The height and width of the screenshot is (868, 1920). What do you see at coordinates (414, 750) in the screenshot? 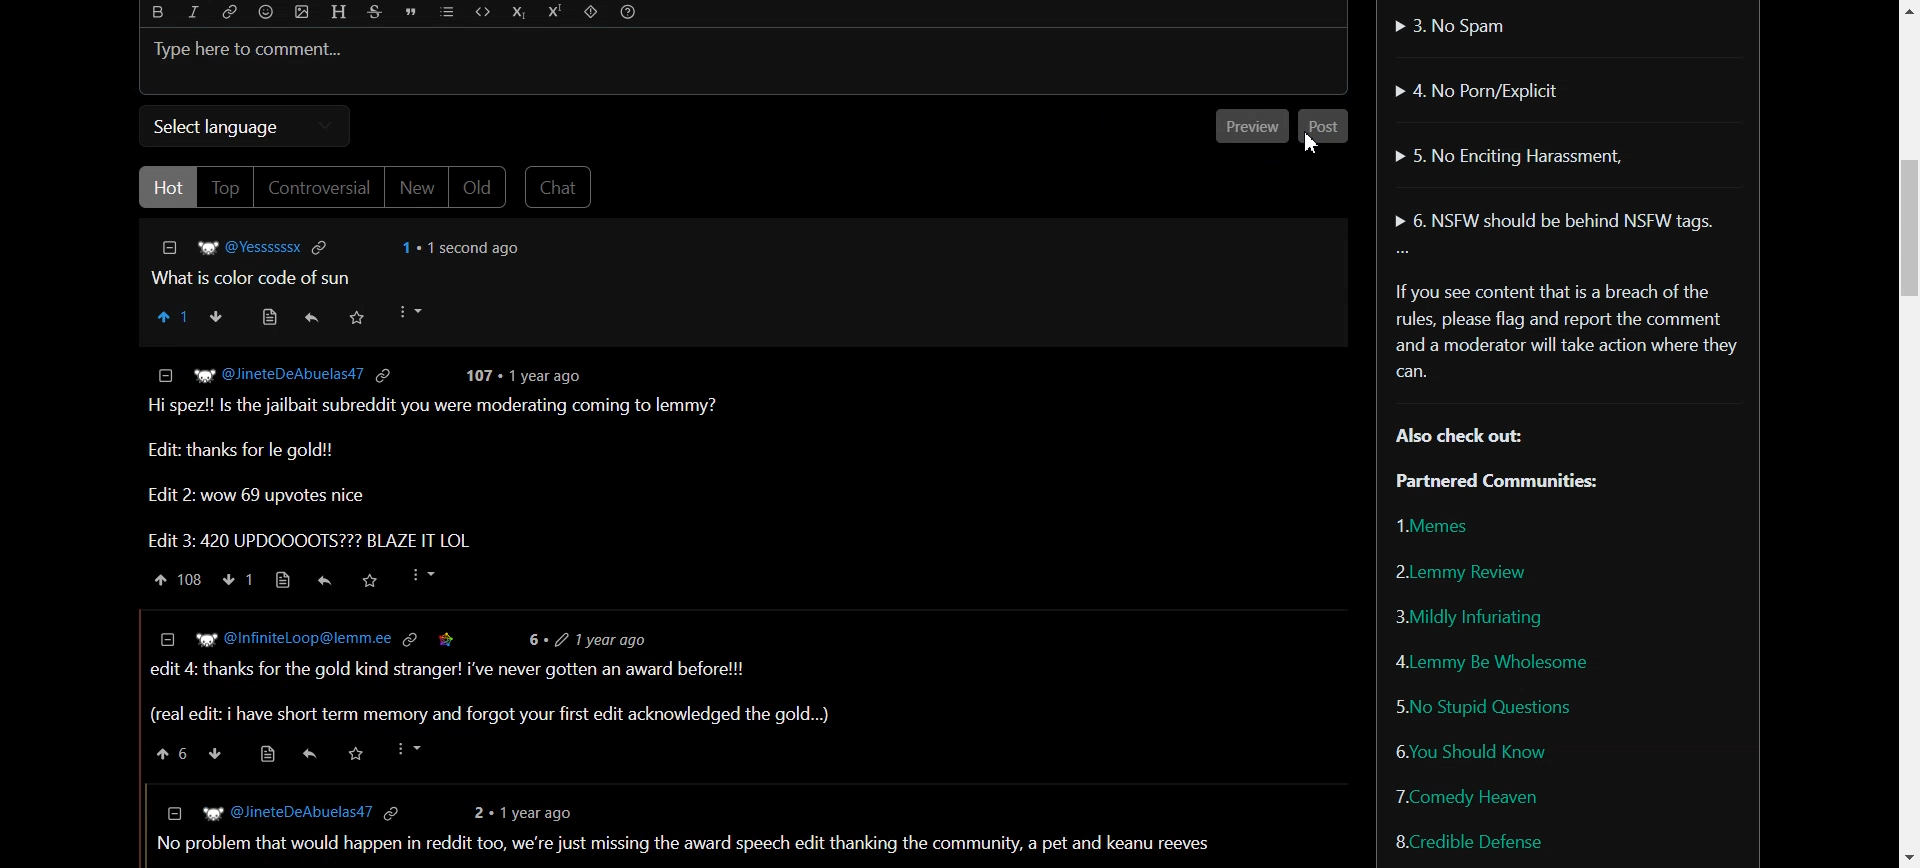
I see `more` at bounding box center [414, 750].